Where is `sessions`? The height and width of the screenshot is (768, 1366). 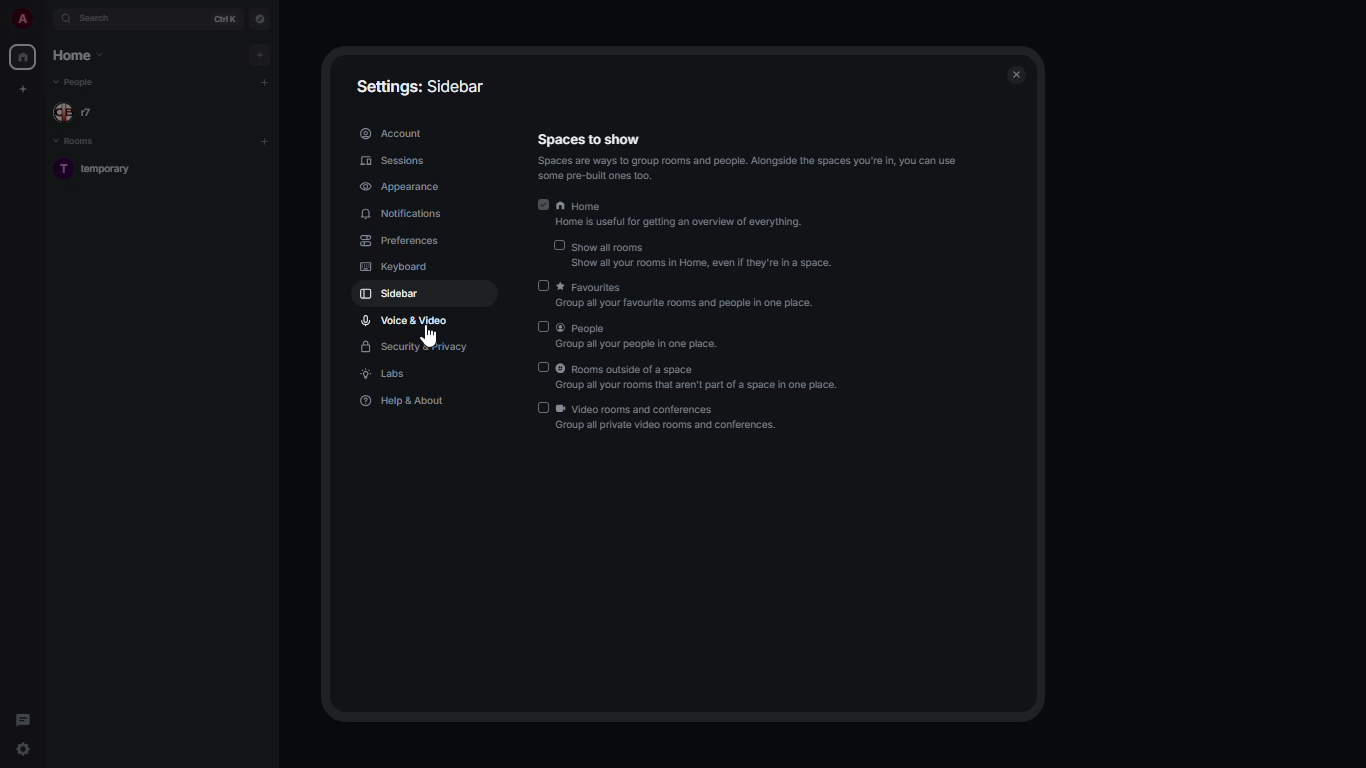
sessions is located at coordinates (393, 160).